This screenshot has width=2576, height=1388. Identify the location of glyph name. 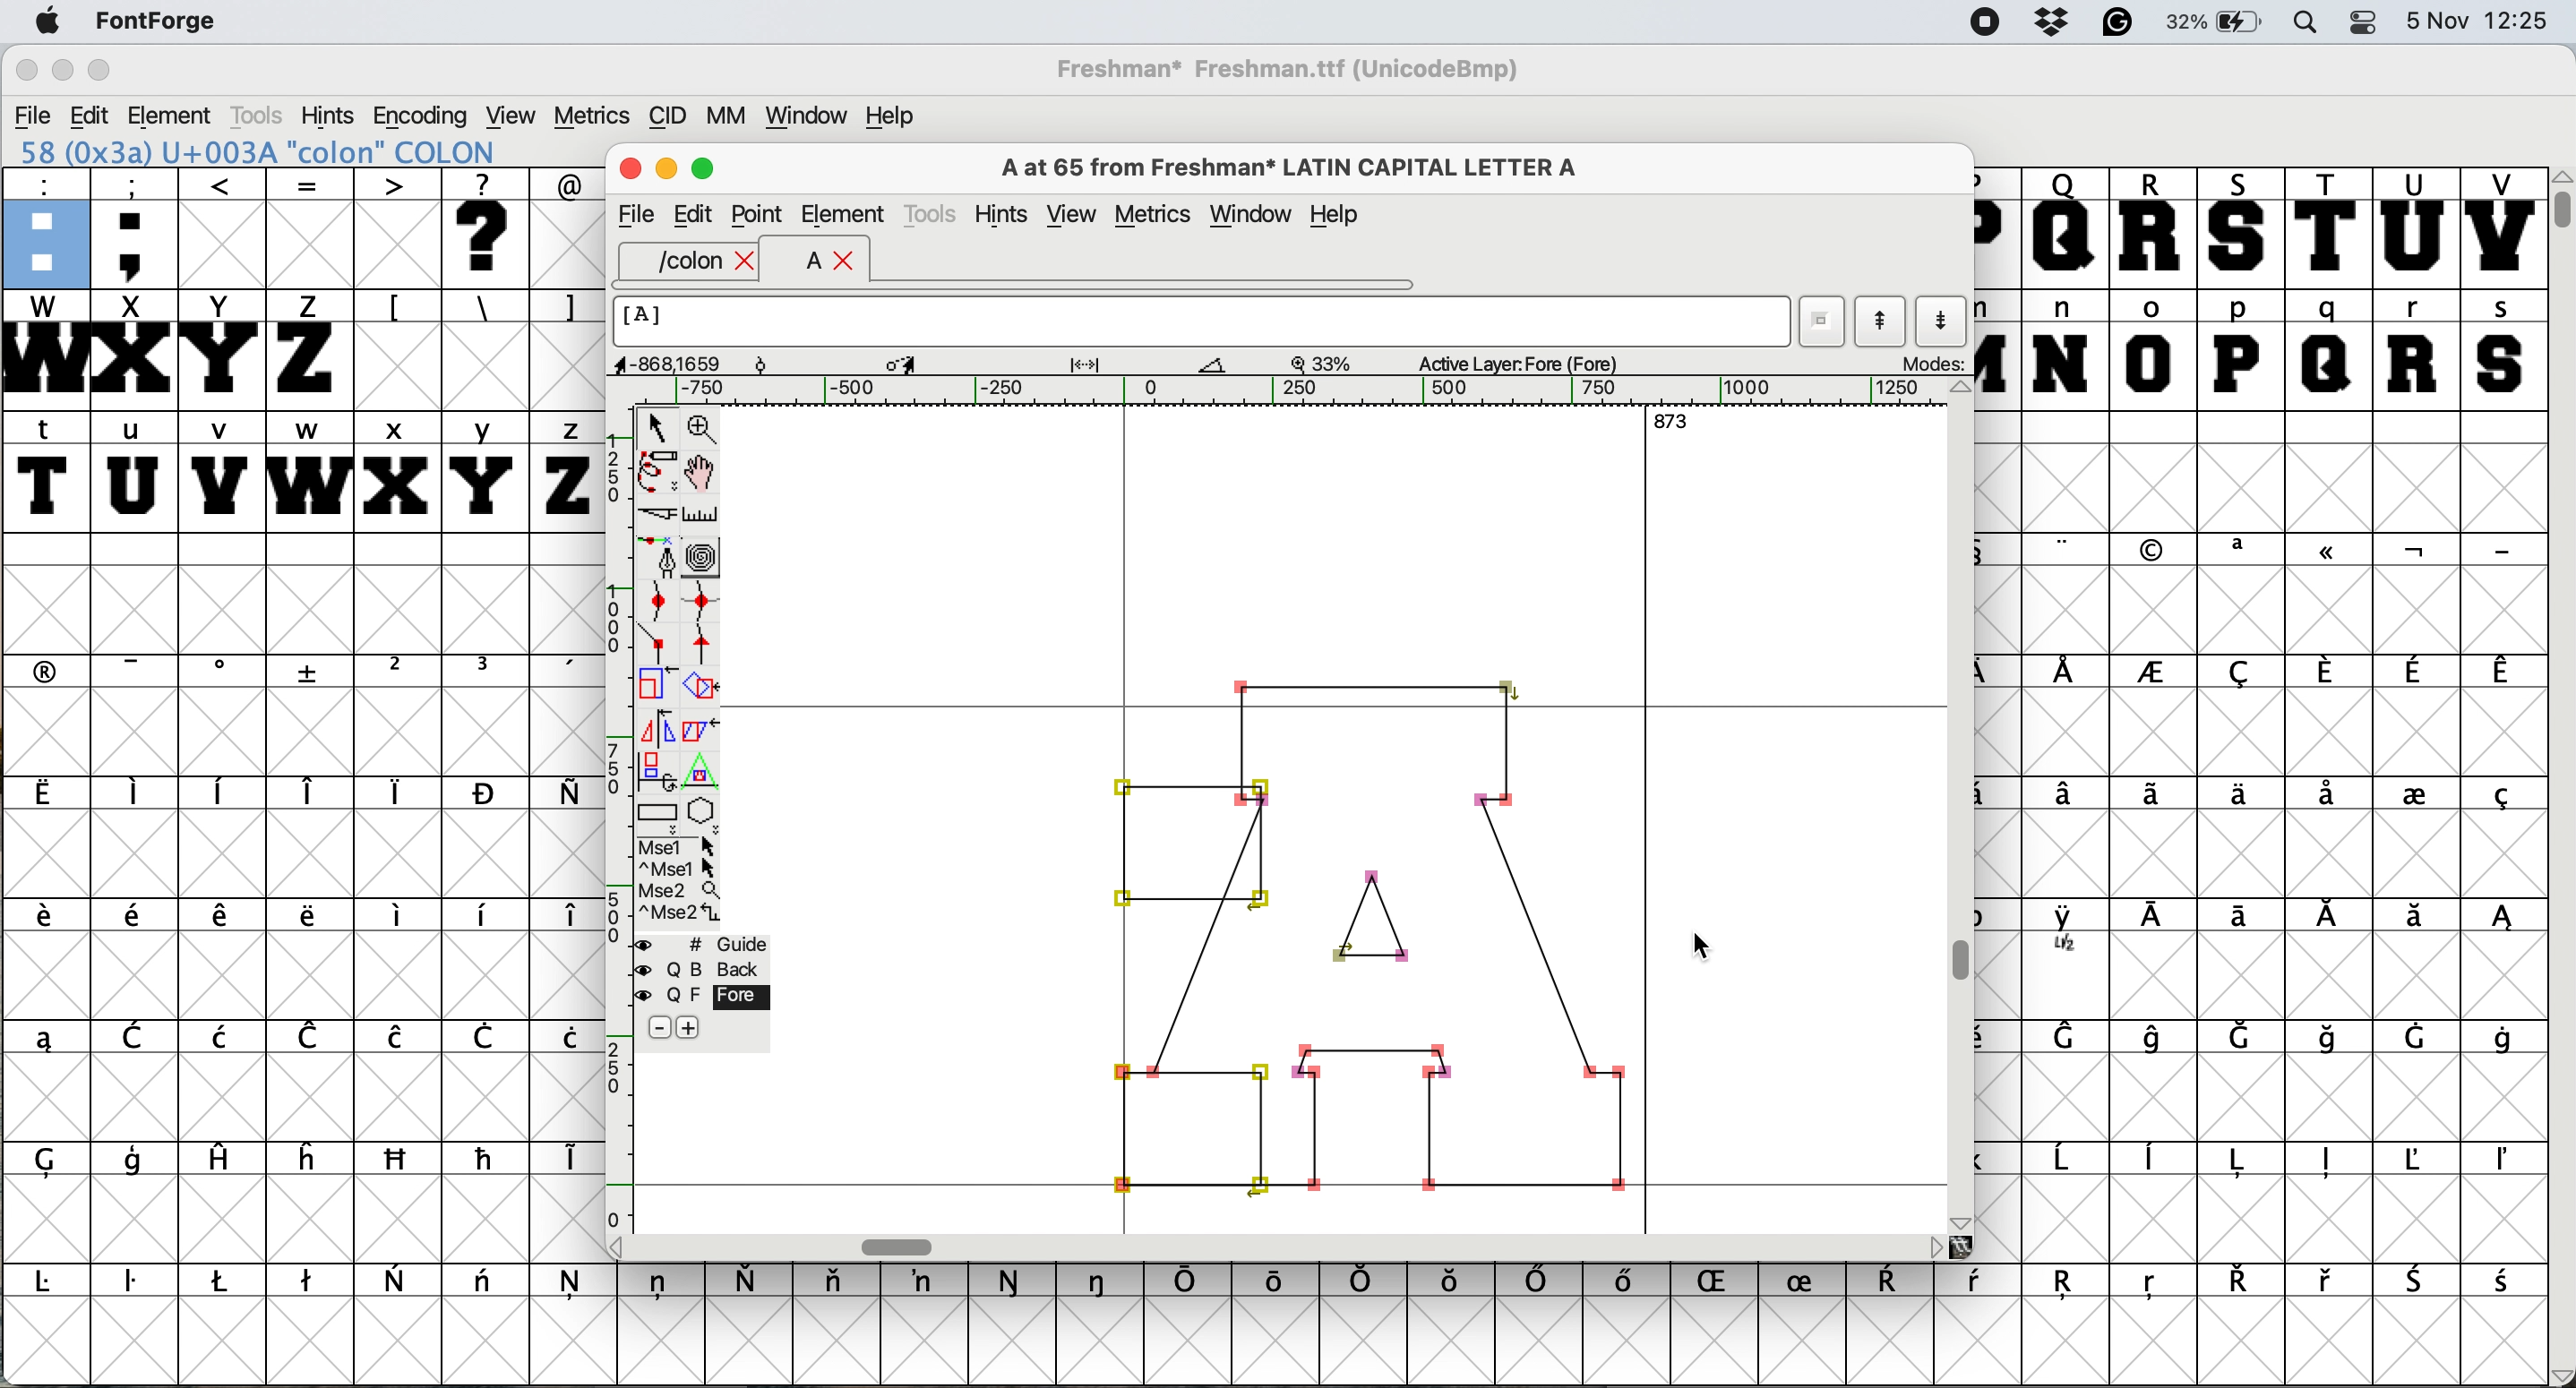
(1205, 322).